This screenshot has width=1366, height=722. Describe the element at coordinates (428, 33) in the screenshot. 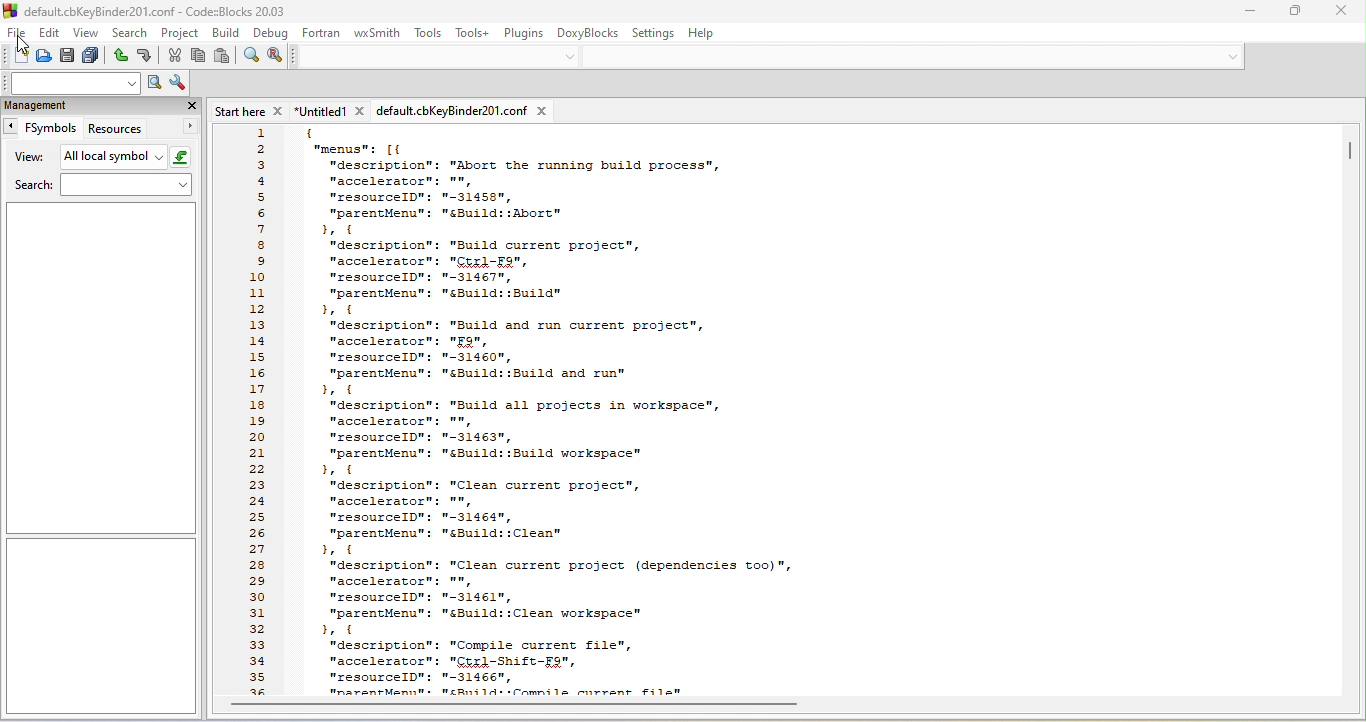

I see `tools` at that location.